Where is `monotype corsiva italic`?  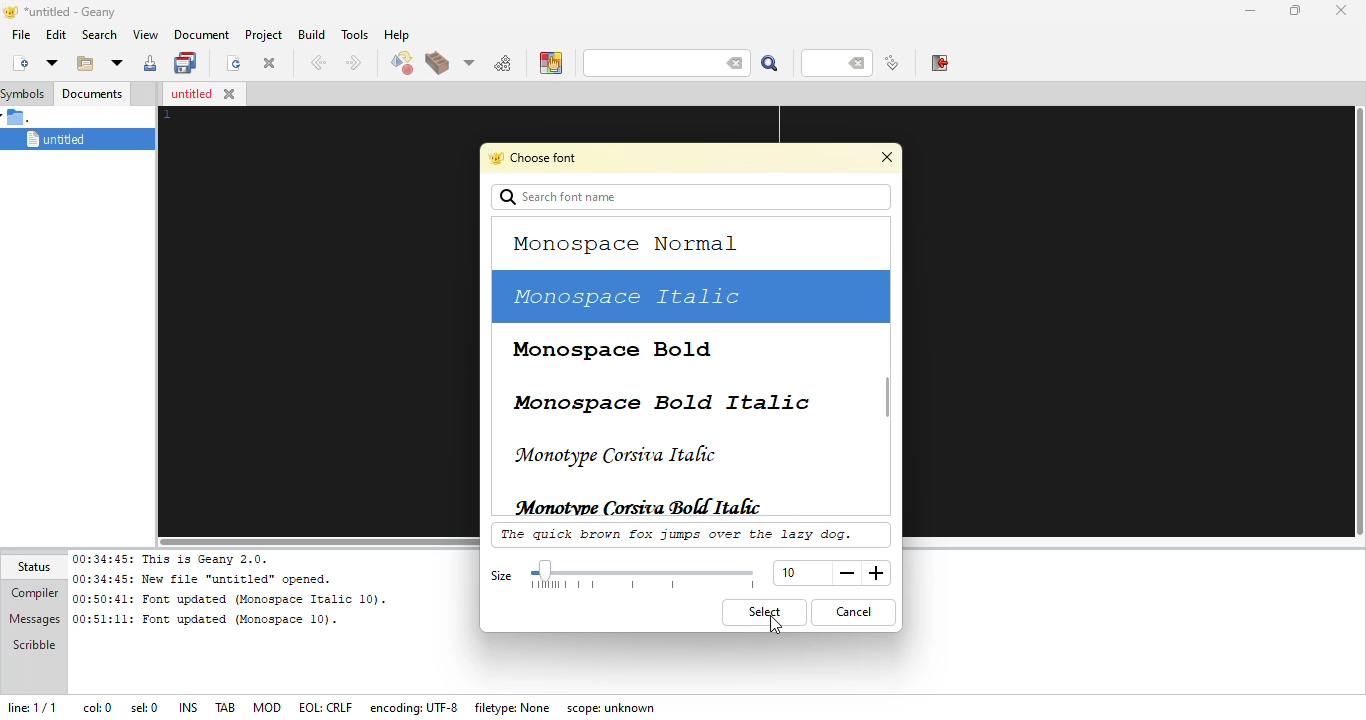
monotype corsiva italic is located at coordinates (612, 452).